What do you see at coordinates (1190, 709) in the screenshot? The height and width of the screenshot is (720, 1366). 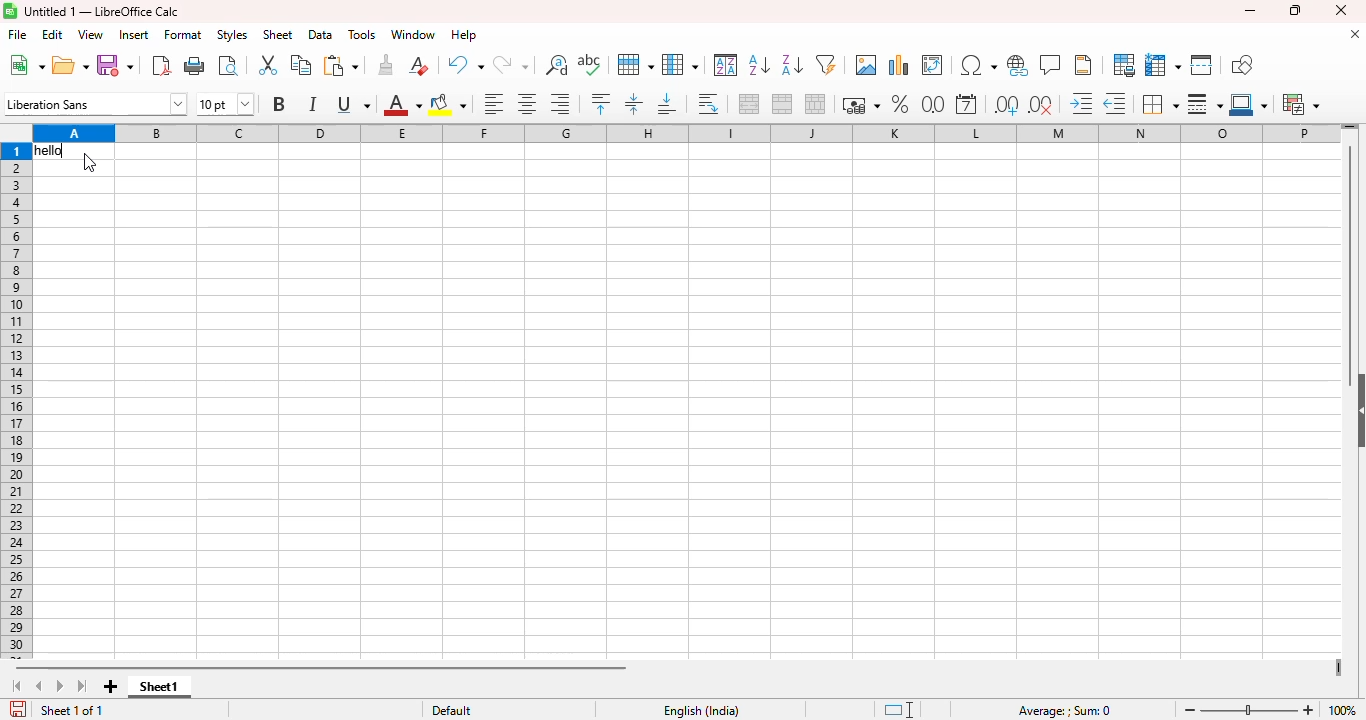 I see `zoom out` at bounding box center [1190, 709].